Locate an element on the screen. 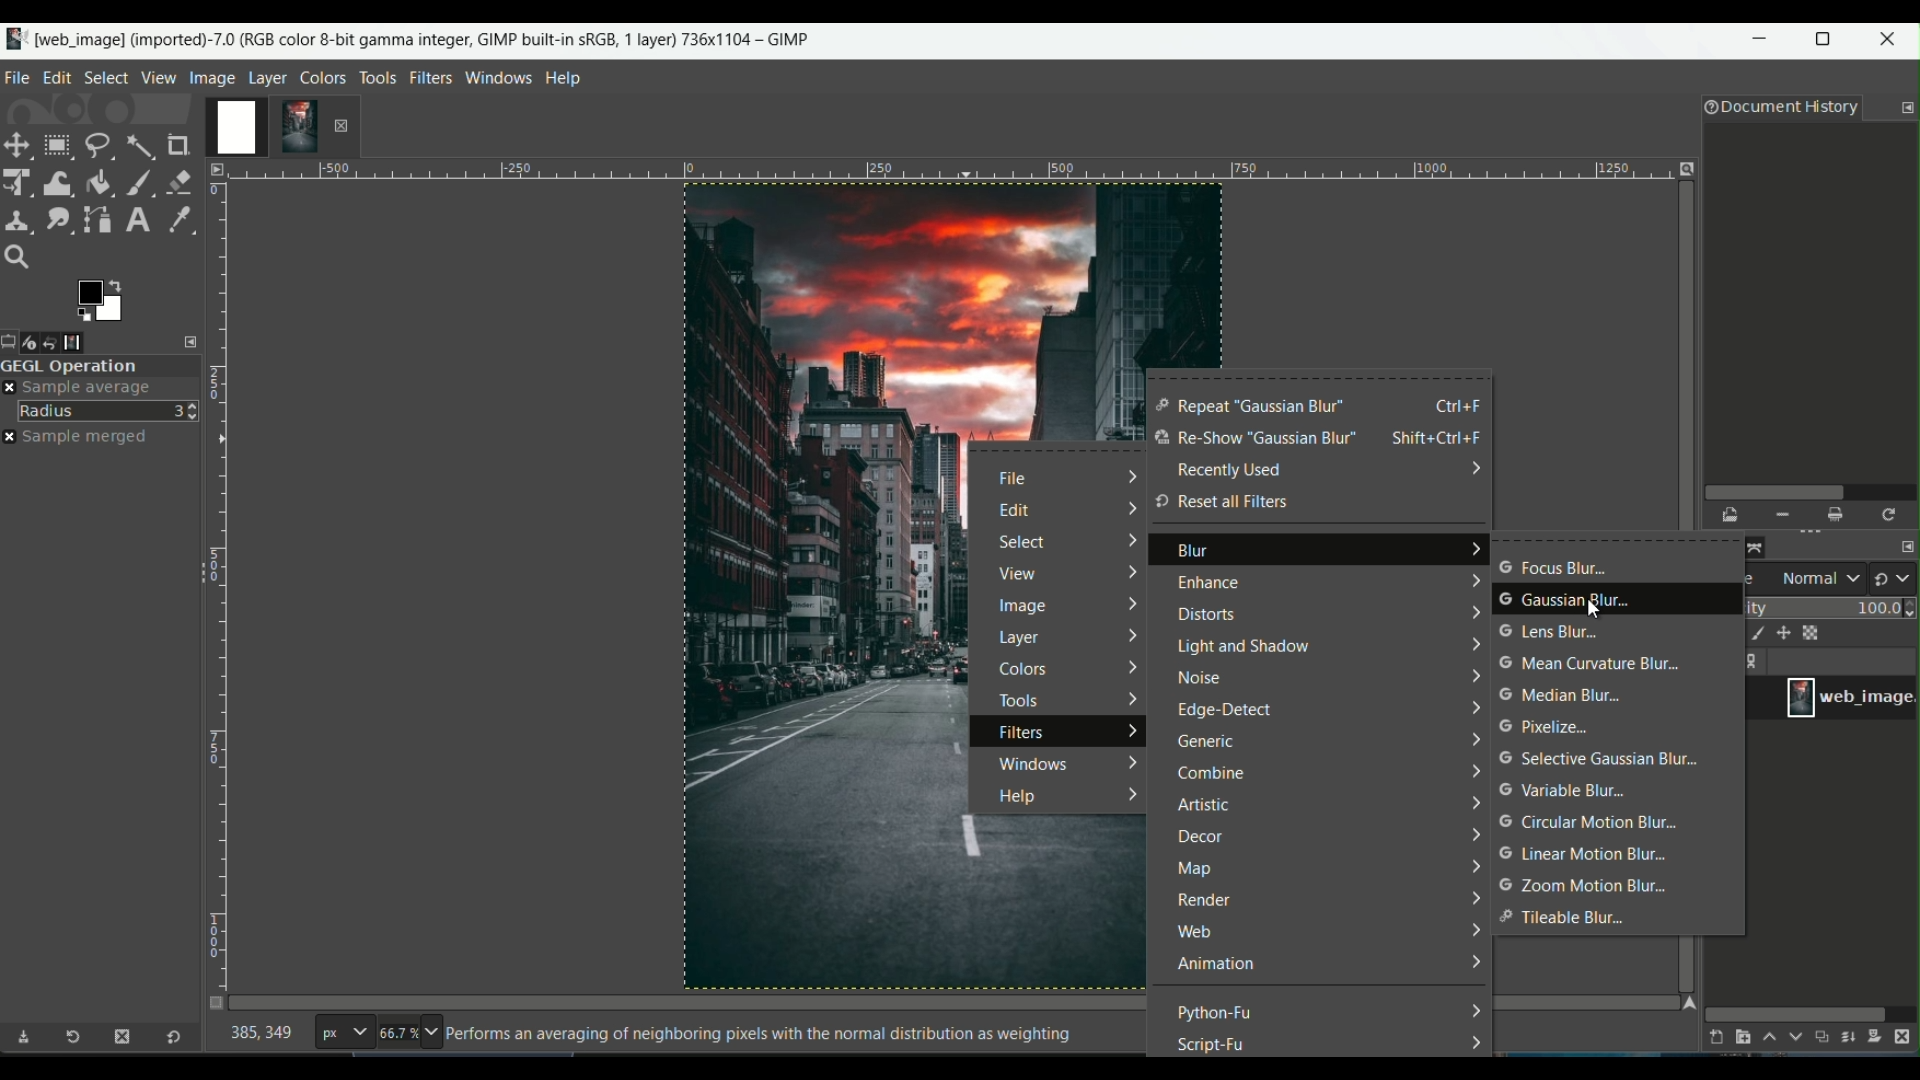 This screenshot has width=1920, height=1080. smudge tool is located at coordinates (57, 219).